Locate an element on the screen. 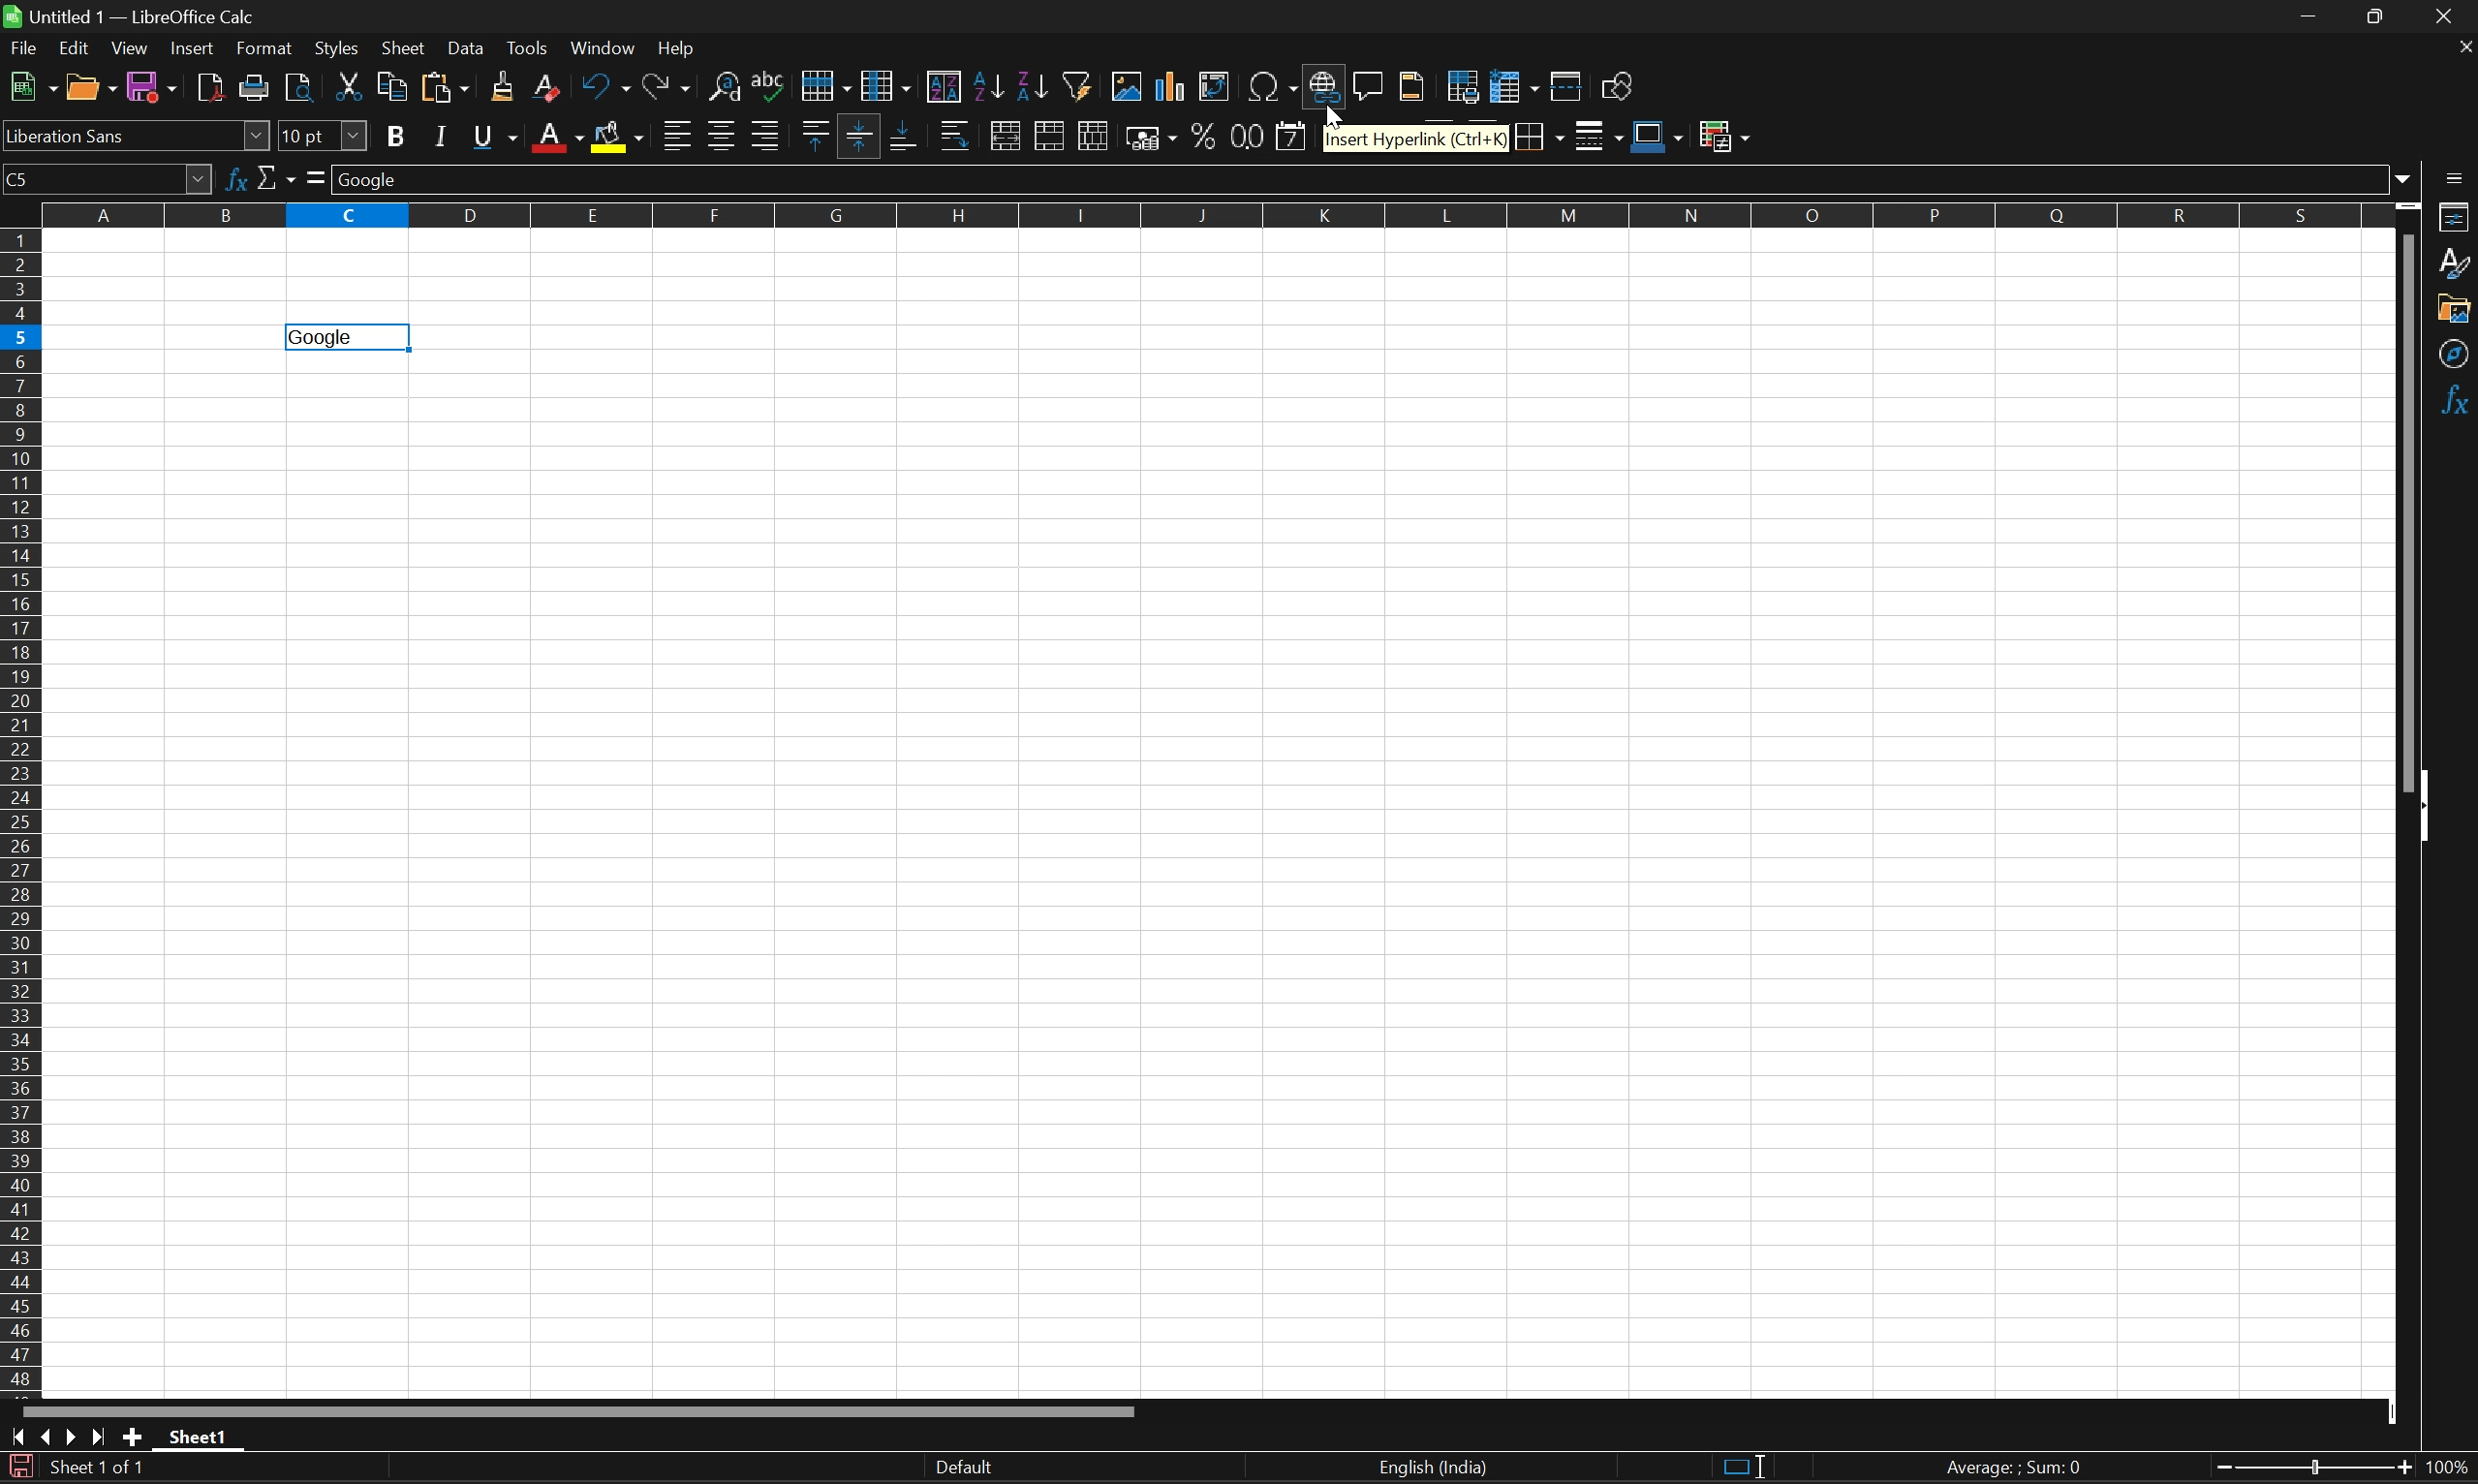 Image resolution: width=2478 pixels, height=1484 pixels. Insert comment is located at coordinates (1370, 86).